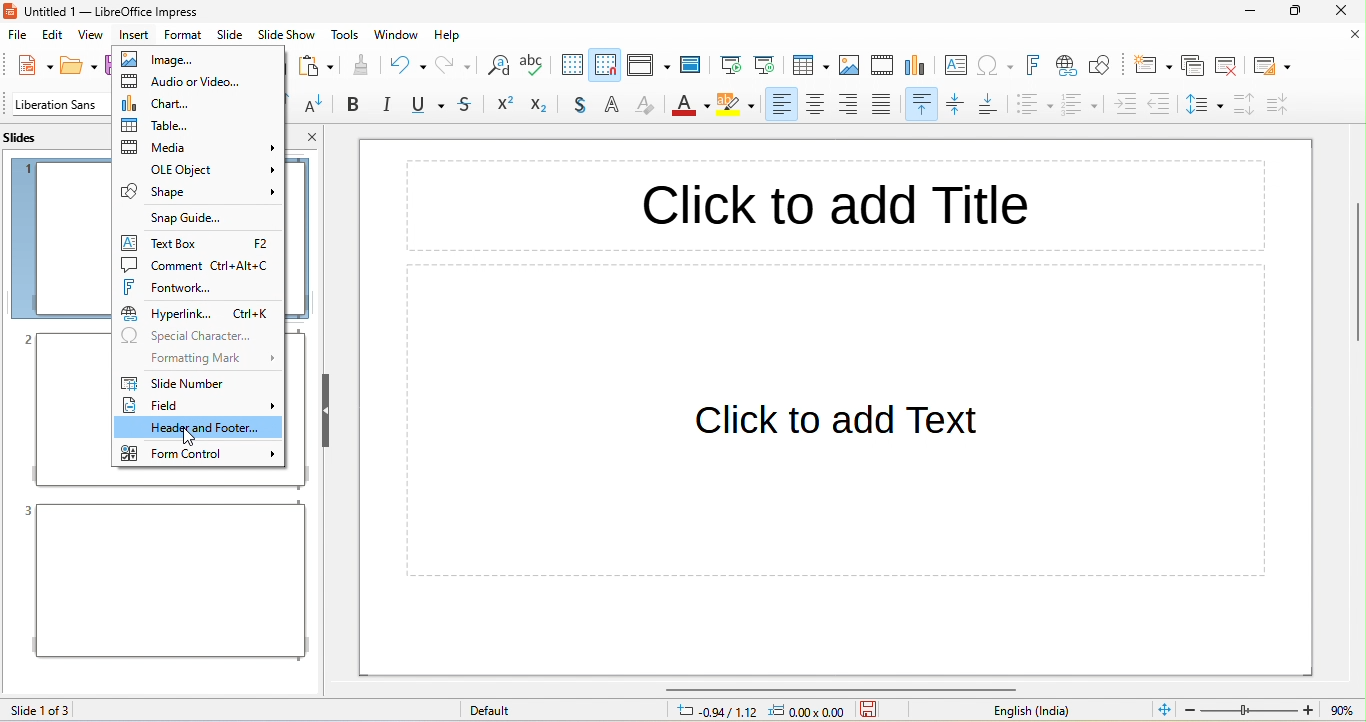 This screenshot has height=722, width=1366. Describe the element at coordinates (534, 67) in the screenshot. I see `spelling` at that location.